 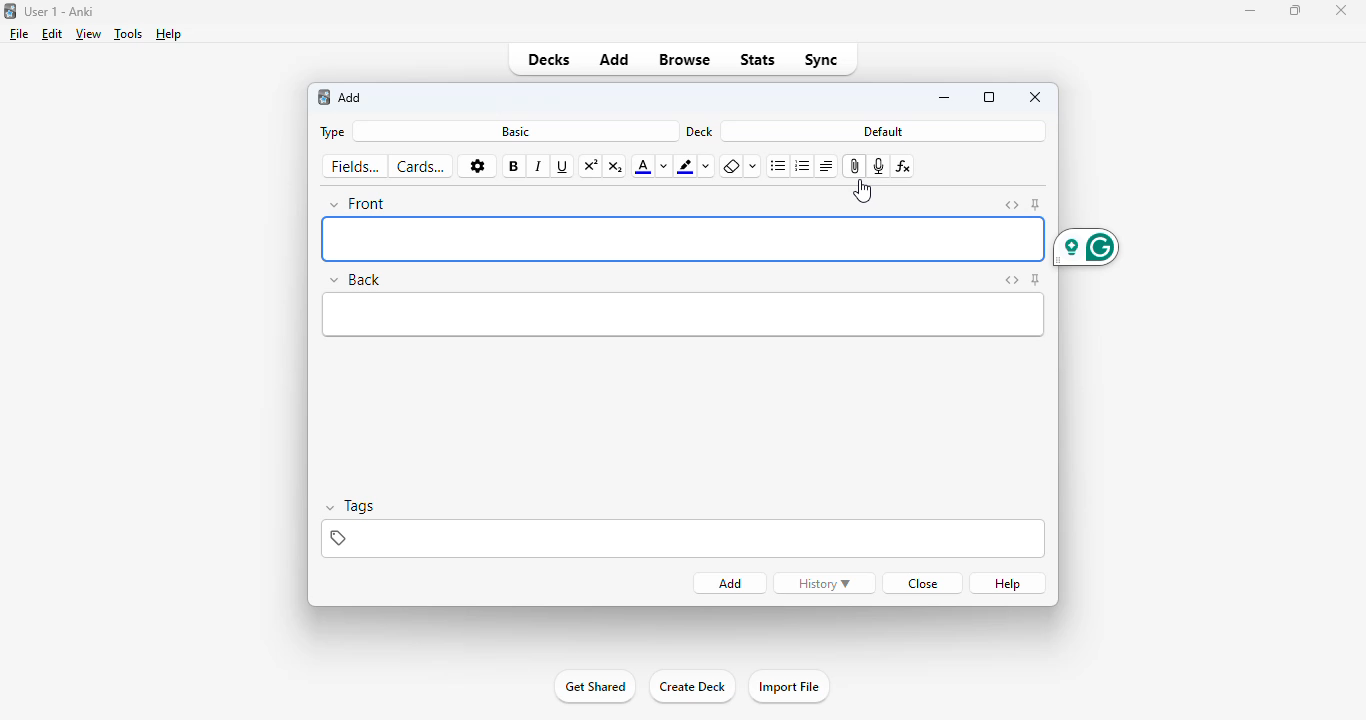 What do you see at coordinates (731, 167) in the screenshot?
I see `remove formatting` at bounding box center [731, 167].